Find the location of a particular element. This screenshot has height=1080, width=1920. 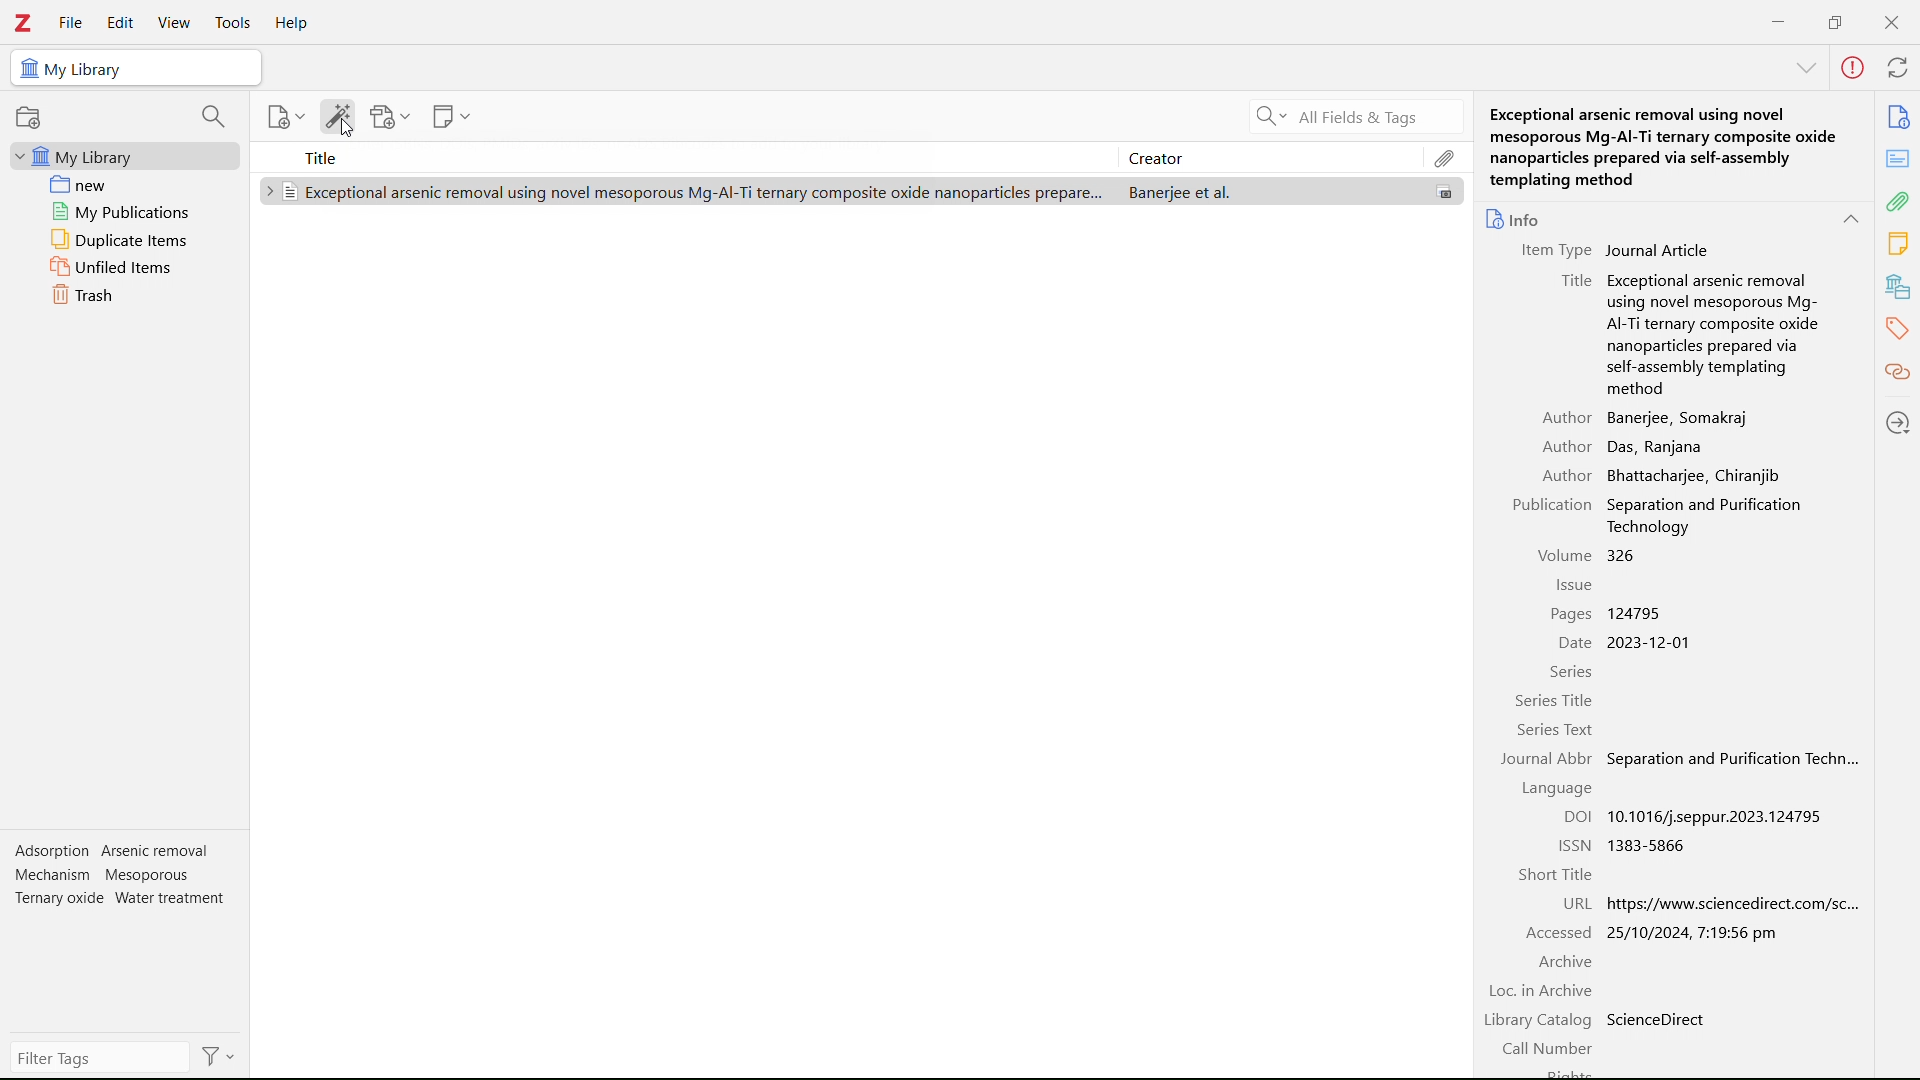

Library catalogue is located at coordinates (1540, 1022).